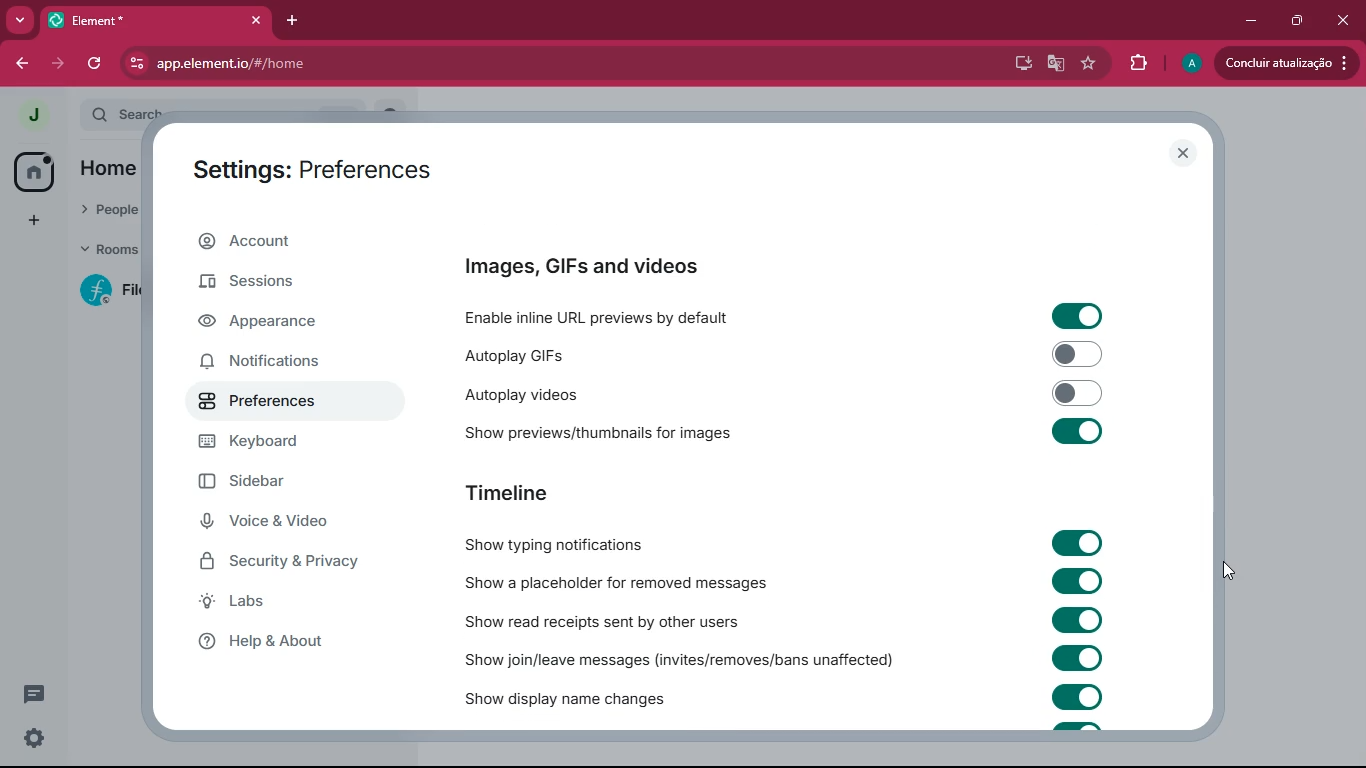 The height and width of the screenshot is (768, 1366). Describe the element at coordinates (96, 64) in the screenshot. I see `refresh` at that location.